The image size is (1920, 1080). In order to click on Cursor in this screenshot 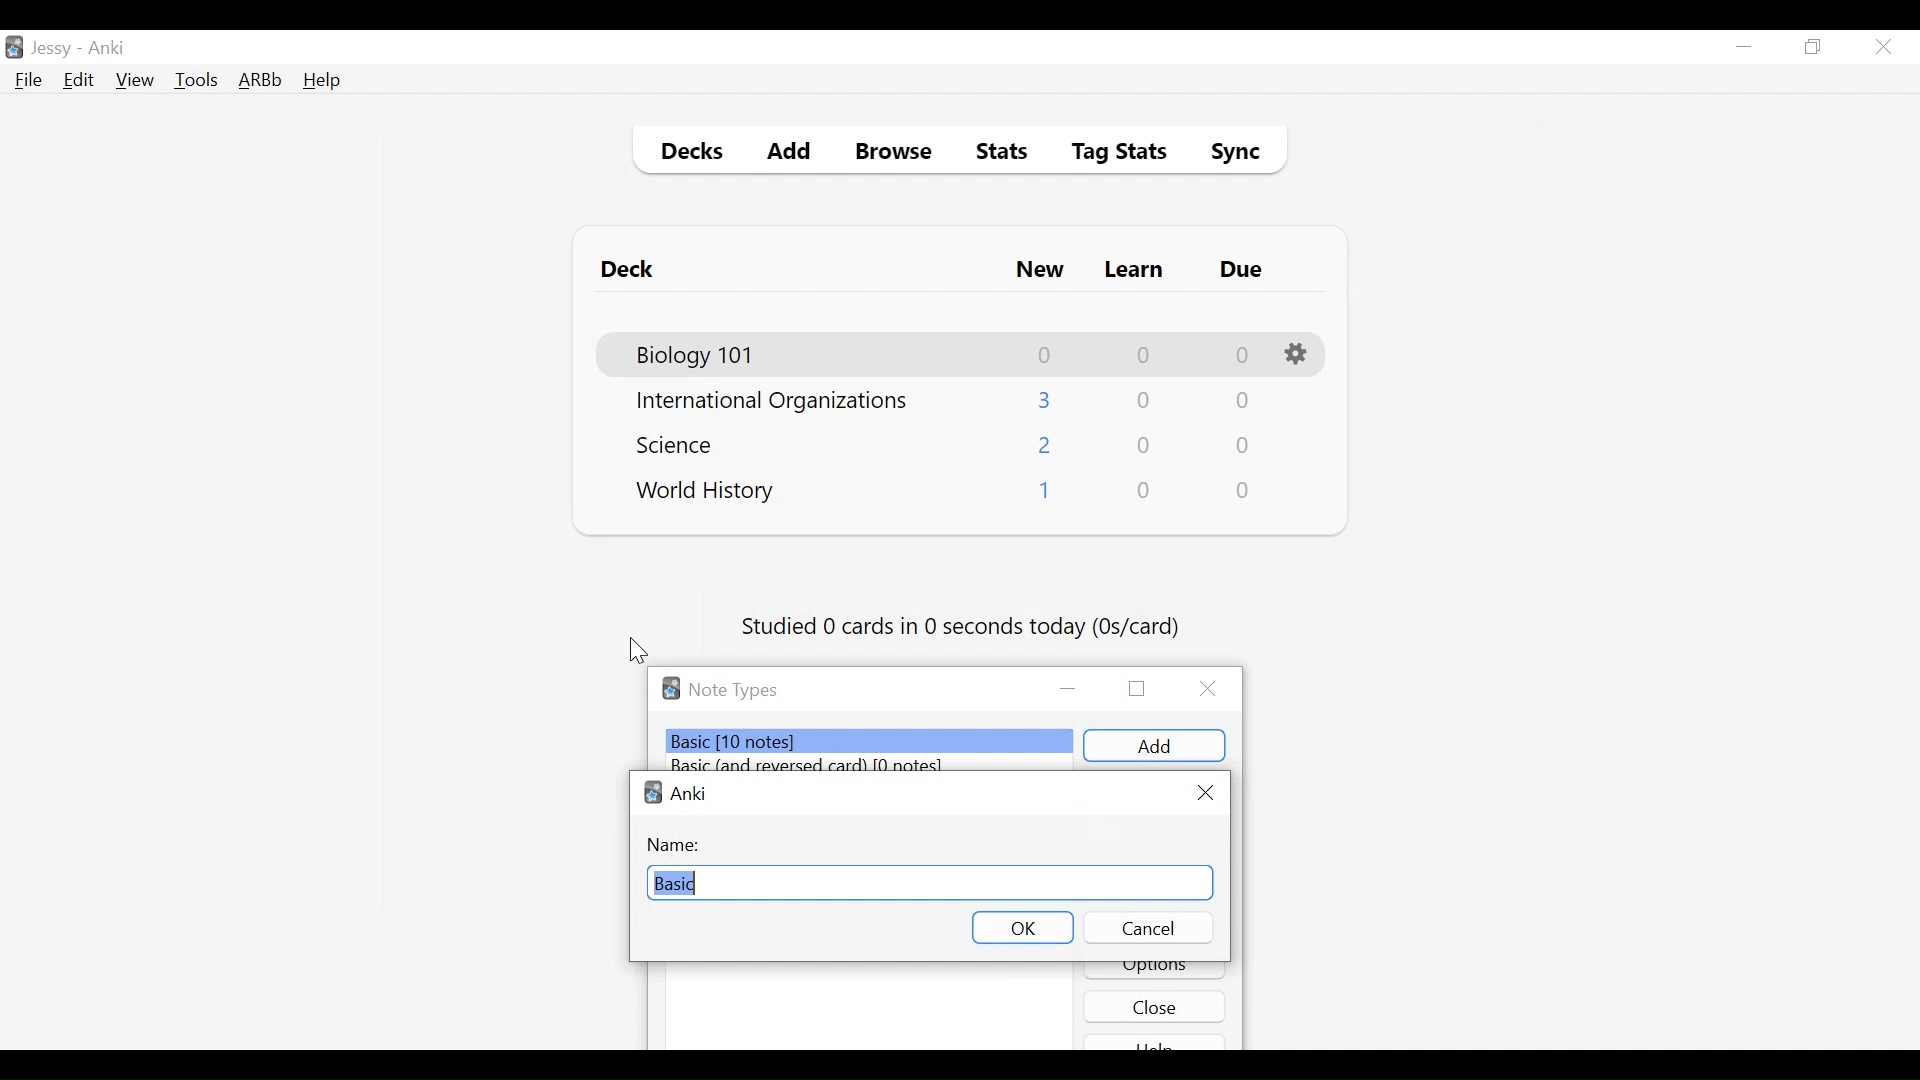, I will do `click(639, 651)`.